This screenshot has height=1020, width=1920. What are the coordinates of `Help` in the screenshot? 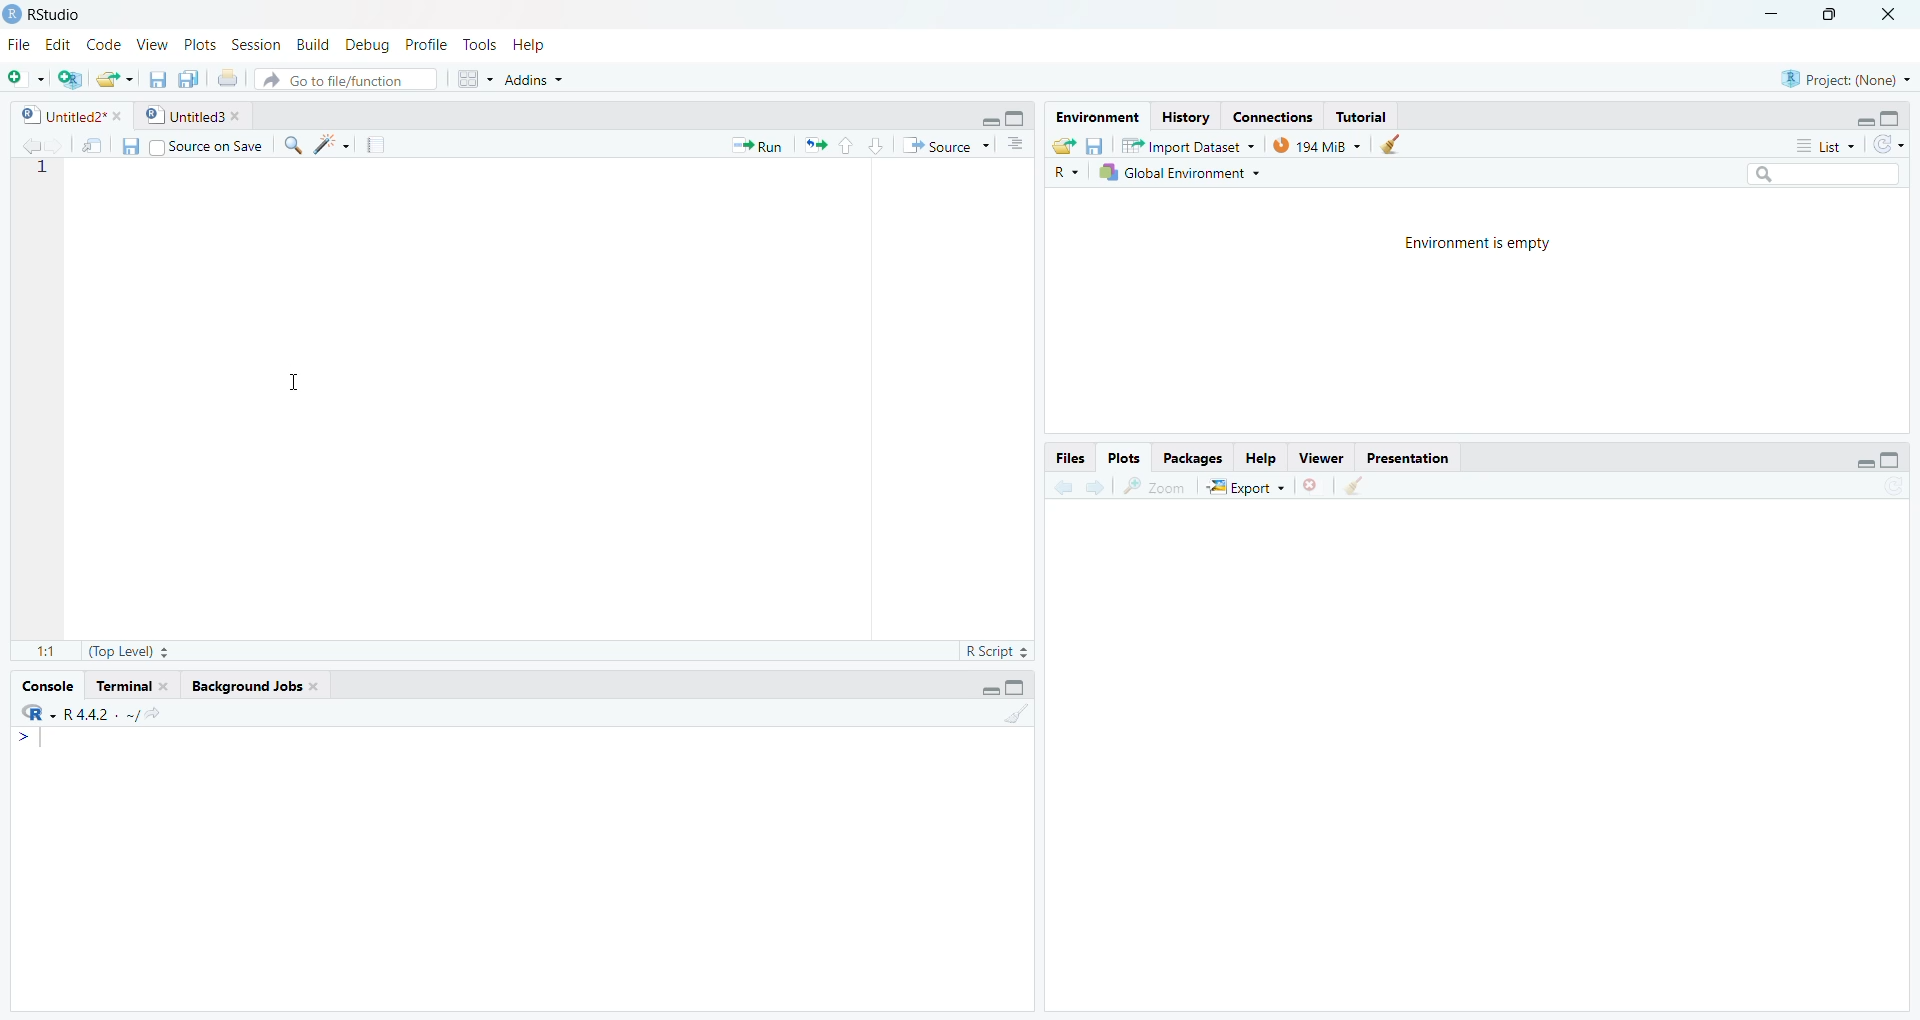 It's located at (1258, 460).